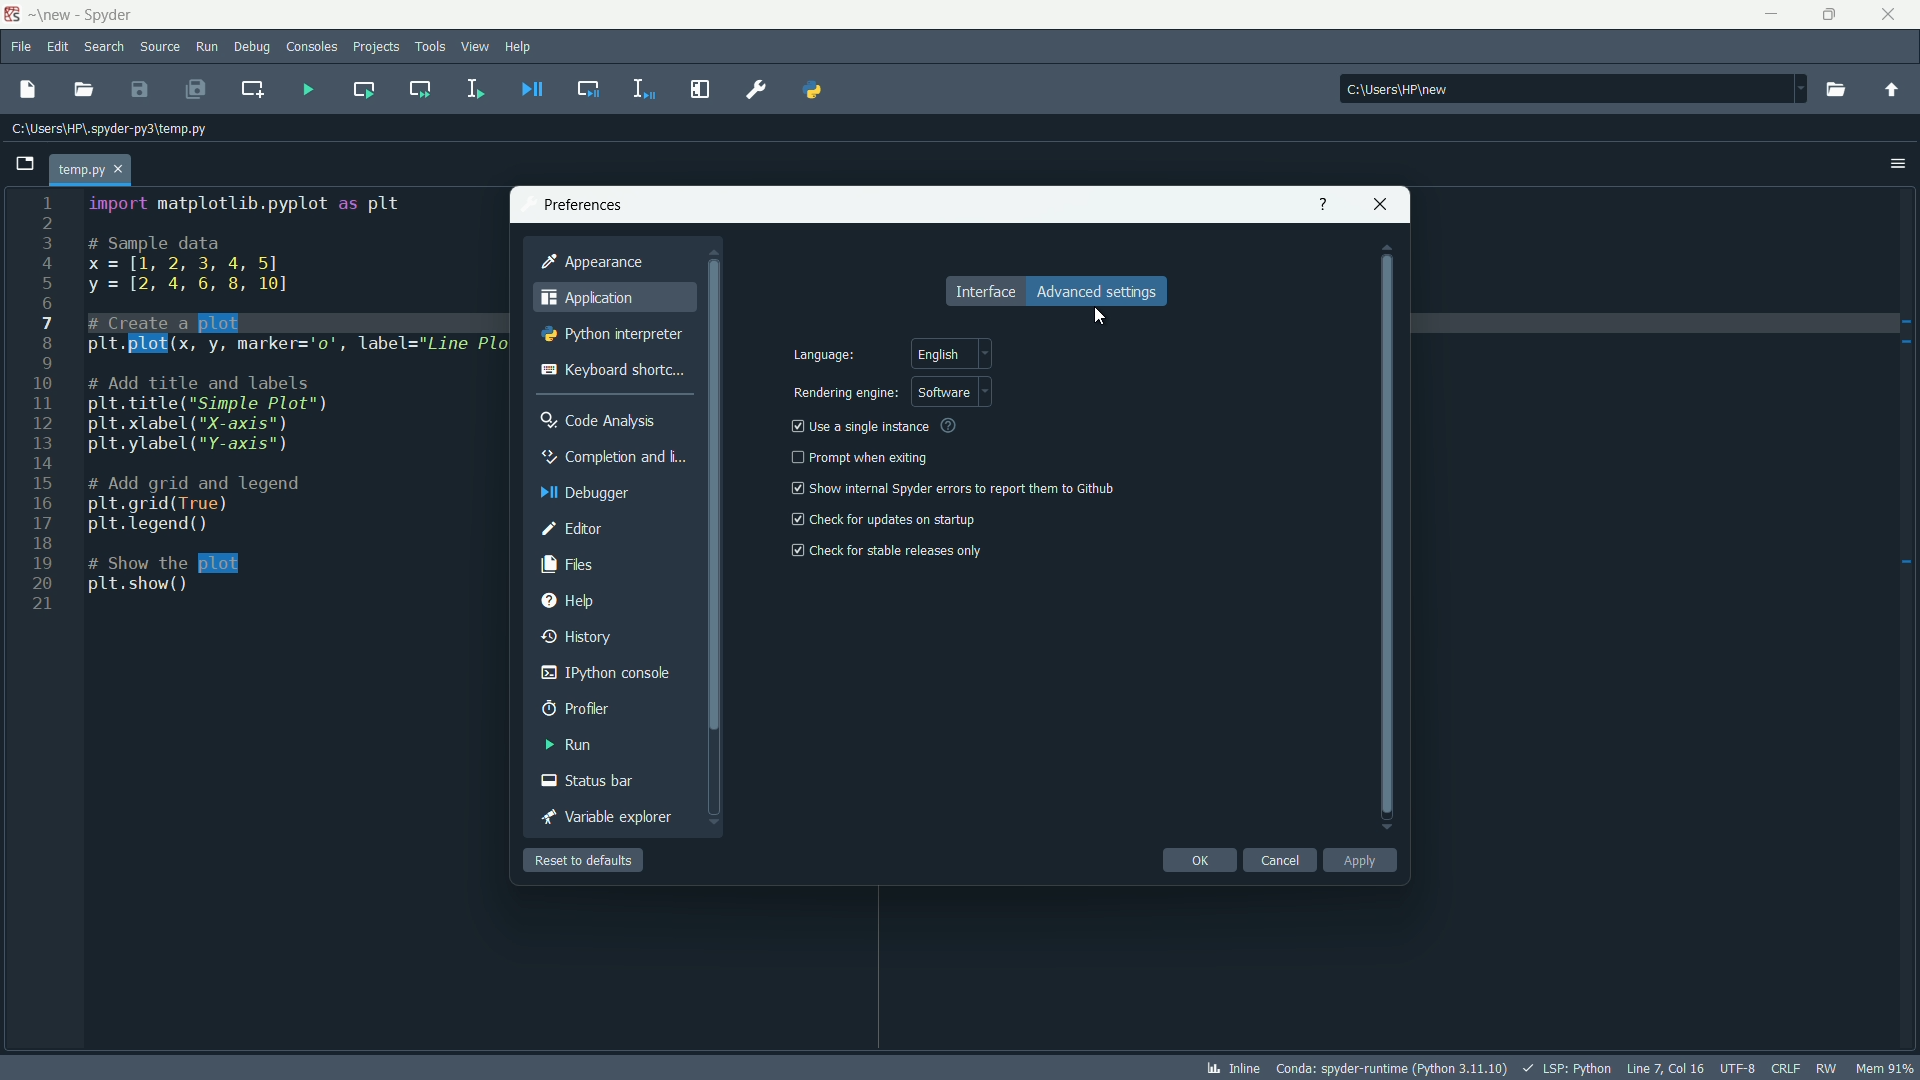 Image resolution: width=1920 pixels, height=1080 pixels. Describe the element at coordinates (954, 353) in the screenshot. I see `language dropdown` at that location.